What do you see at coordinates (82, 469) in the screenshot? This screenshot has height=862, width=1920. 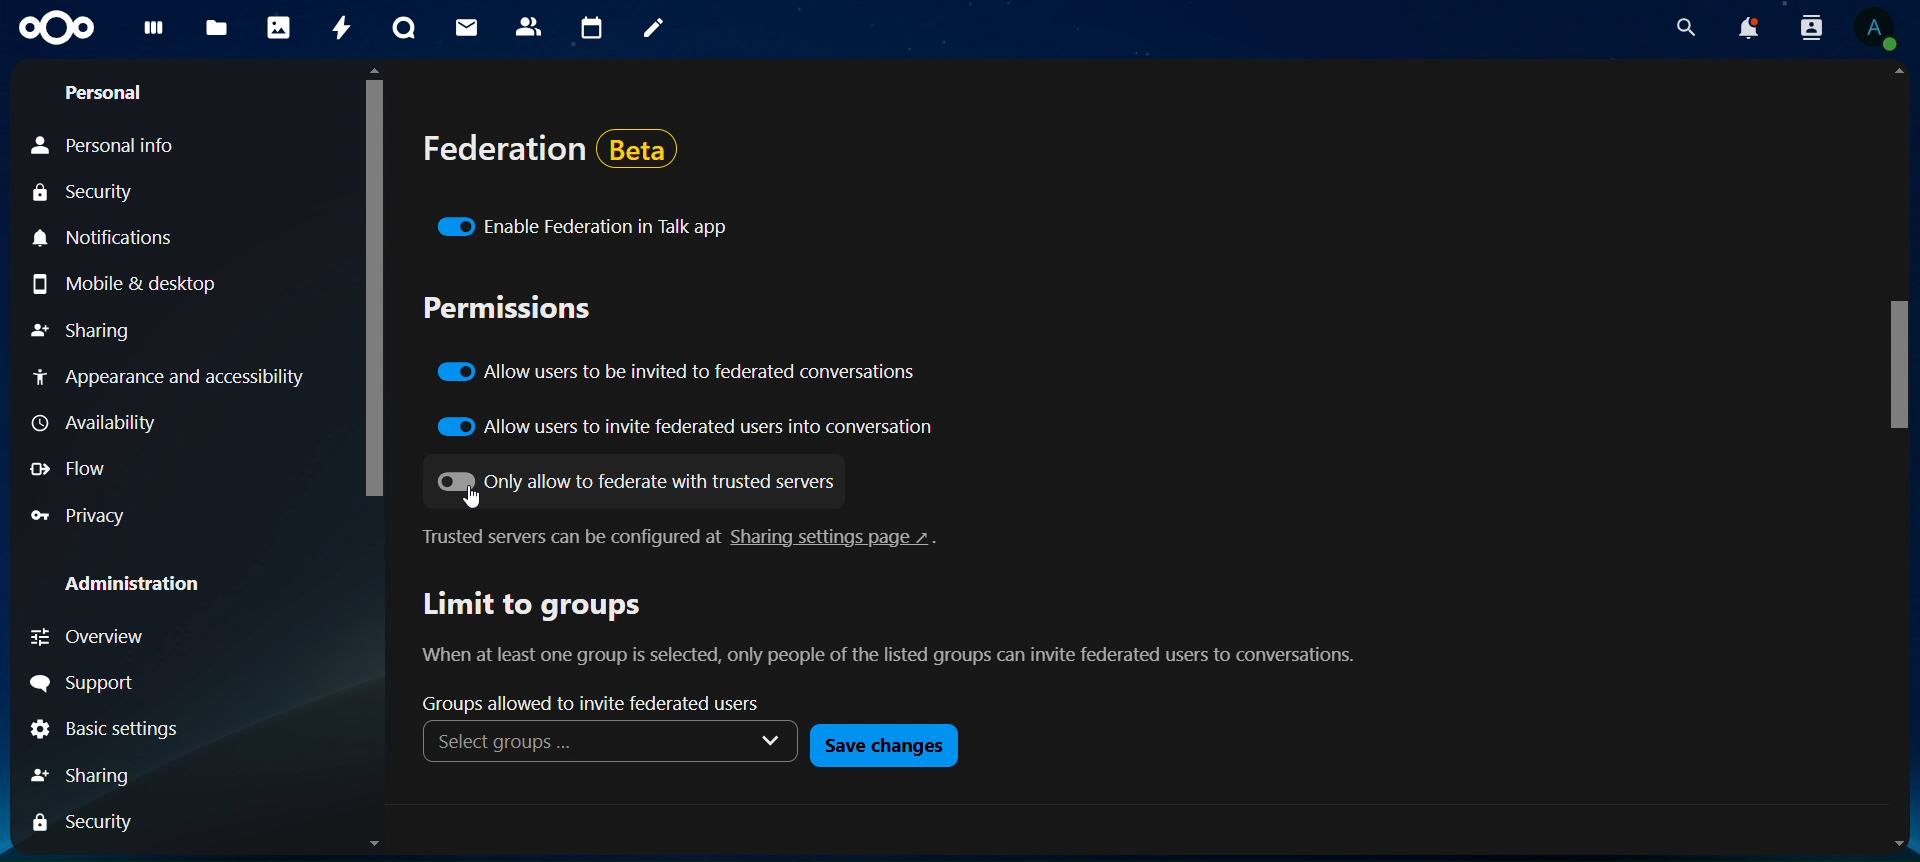 I see `flow` at bounding box center [82, 469].